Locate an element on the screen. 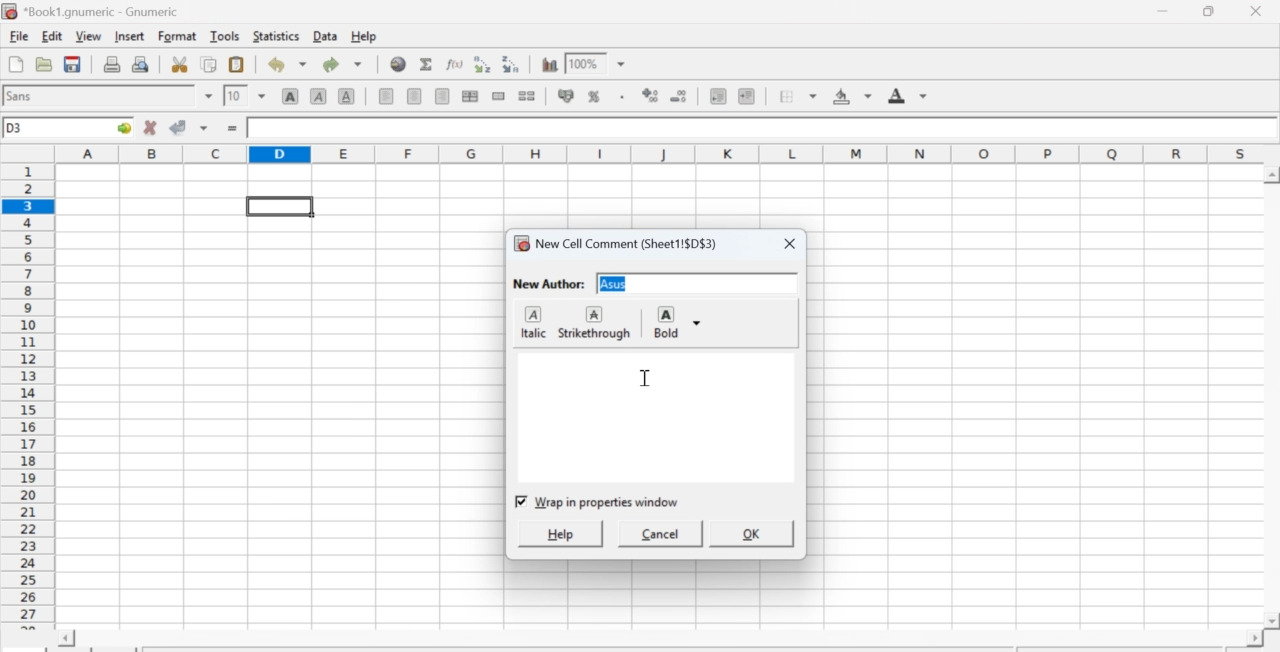 This screenshot has height=652, width=1280. New Cell Comment (Sheet1!$D$3) is located at coordinates (628, 241).